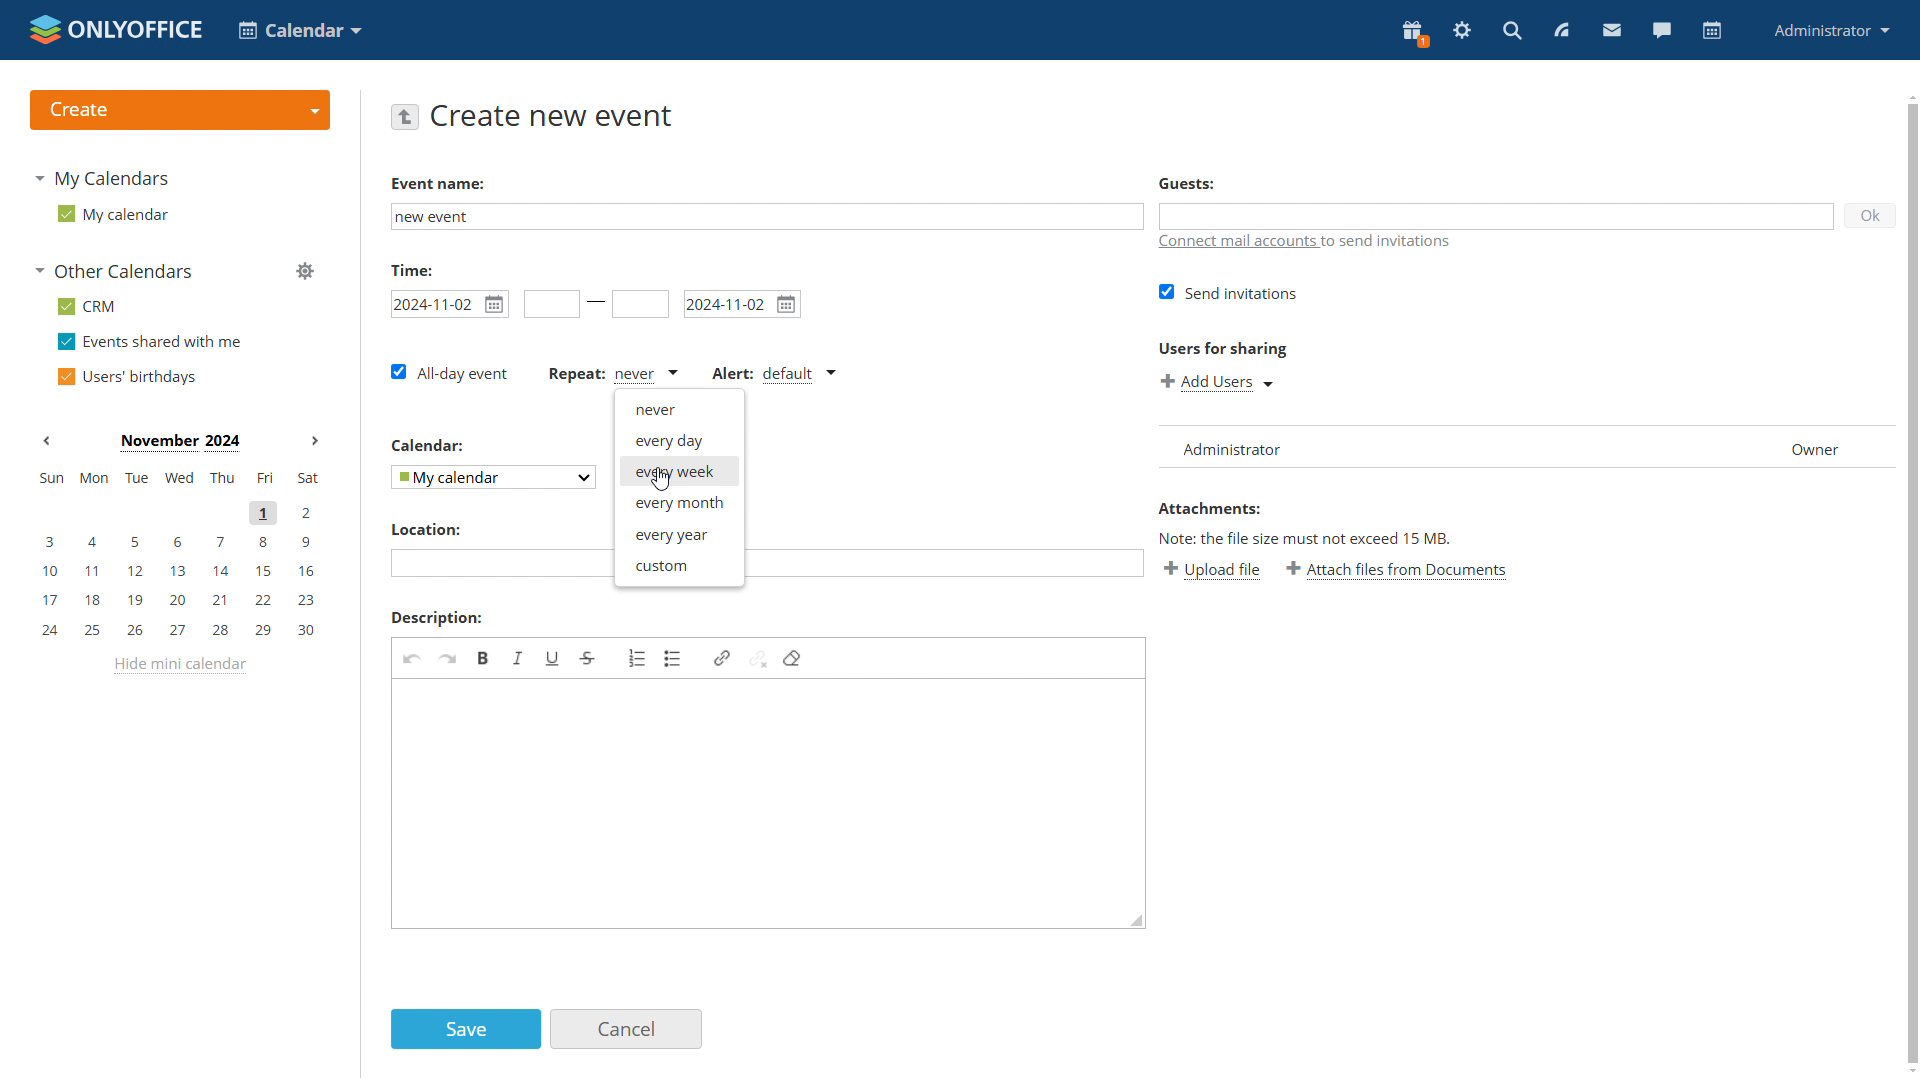  Describe the element at coordinates (588, 658) in the screenshot. I see `strikethrough` at that location.